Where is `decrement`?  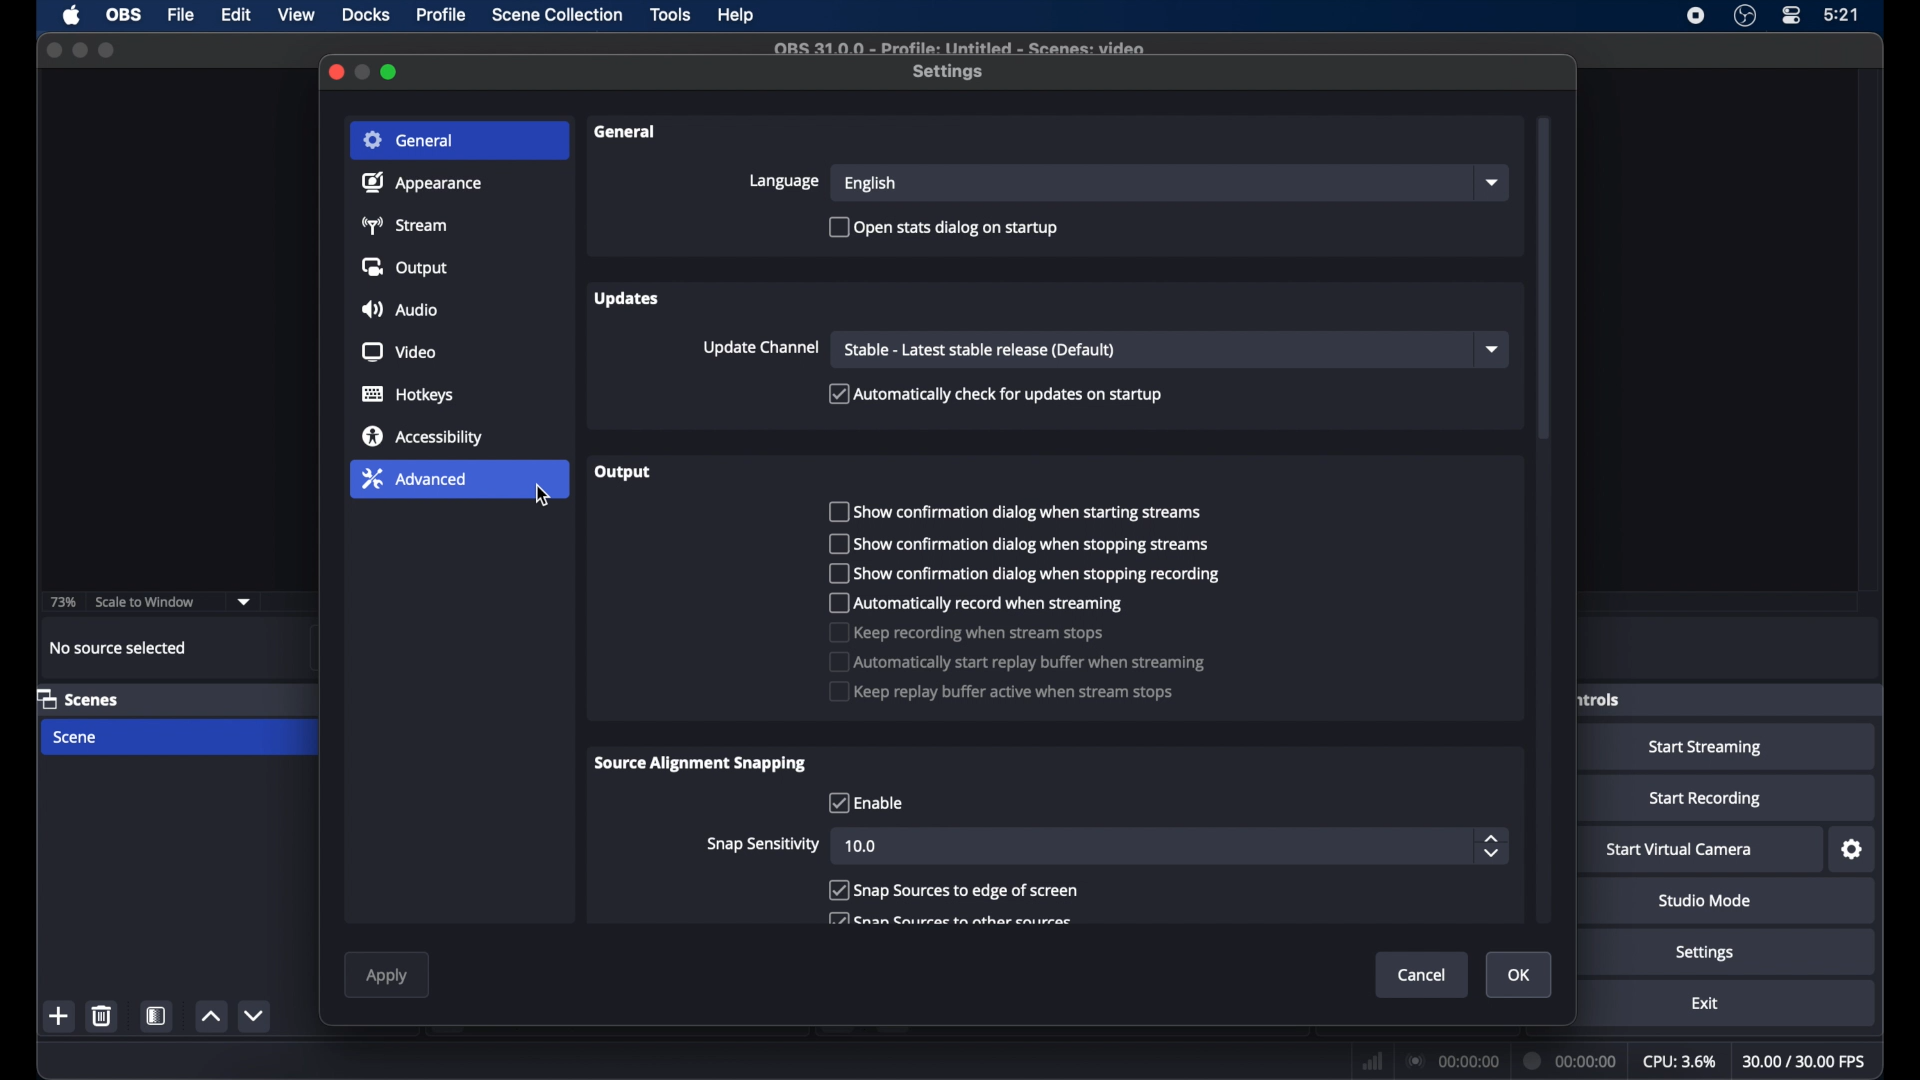 decrement is located at coordinates (257, 1015).